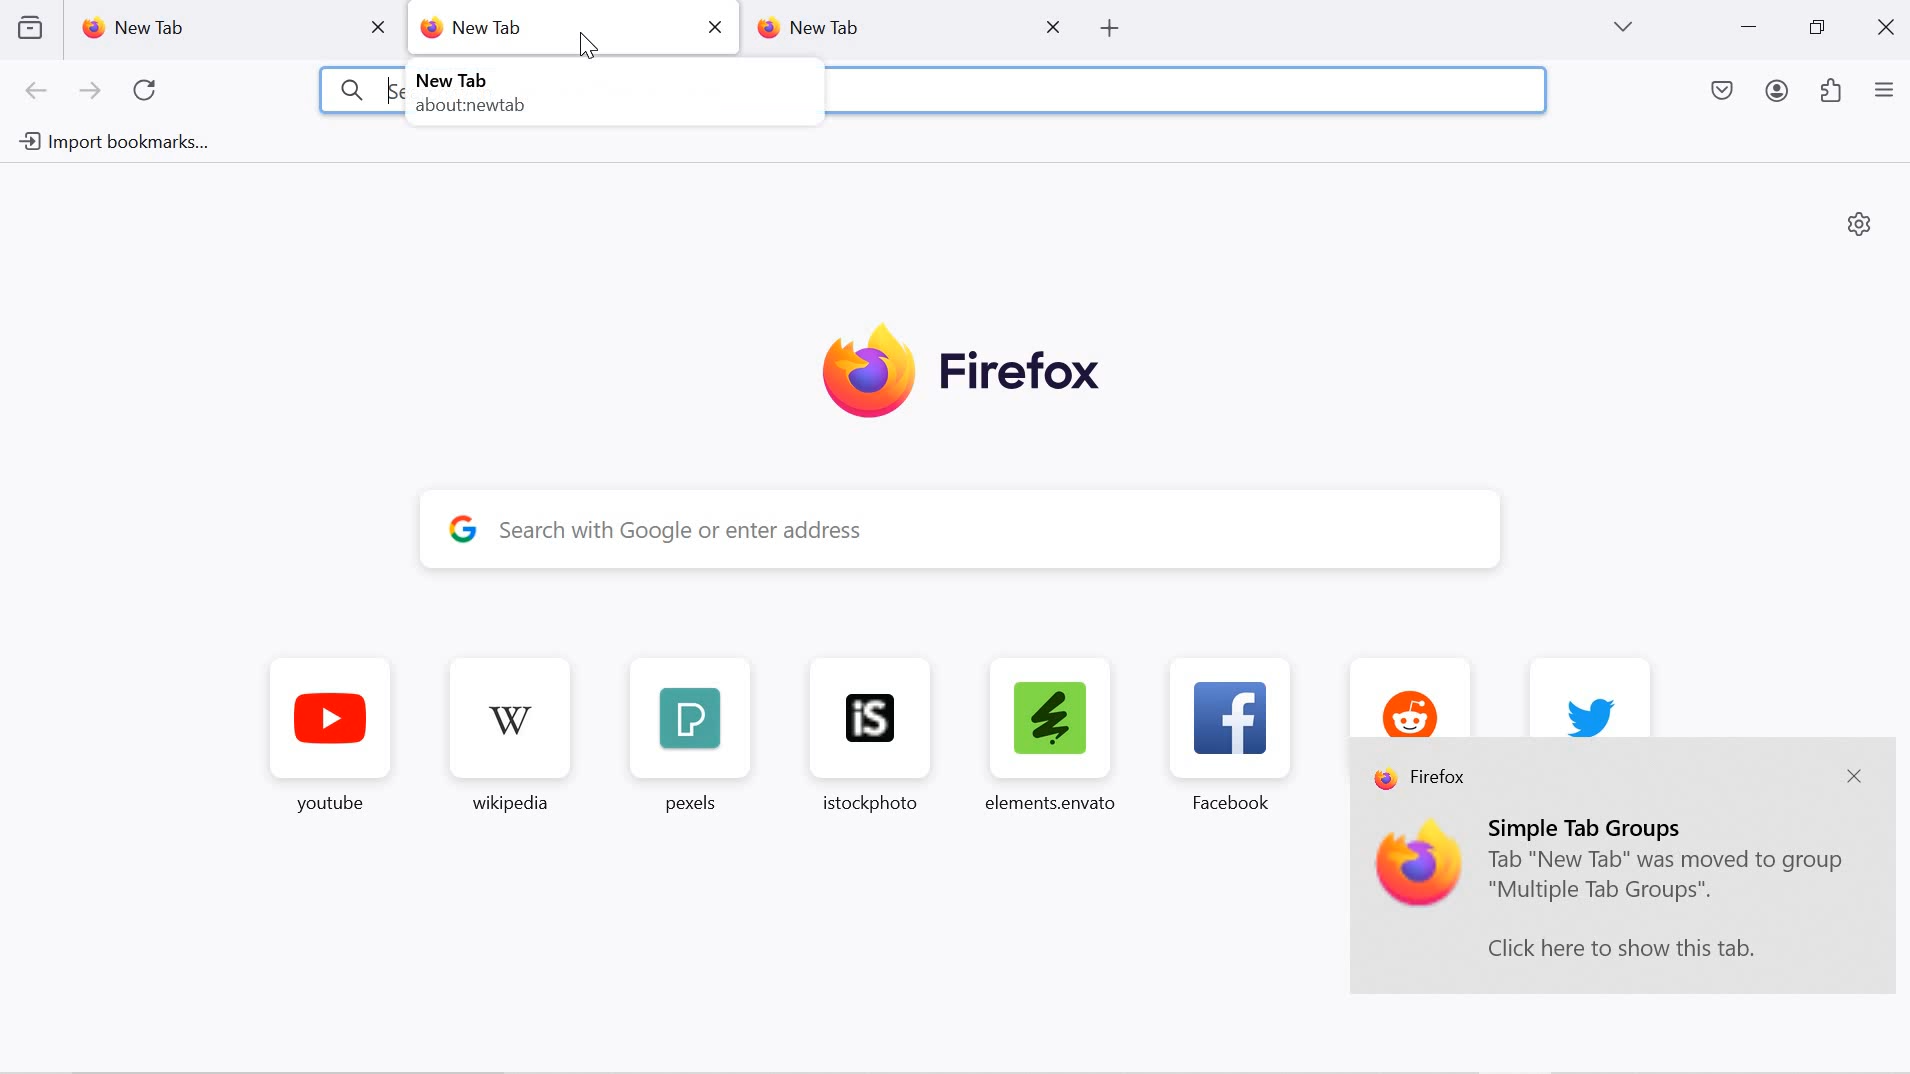 The height and width of the screenshot is (1074, 1910). I want to click on list all tabs, so click(1622, 27).